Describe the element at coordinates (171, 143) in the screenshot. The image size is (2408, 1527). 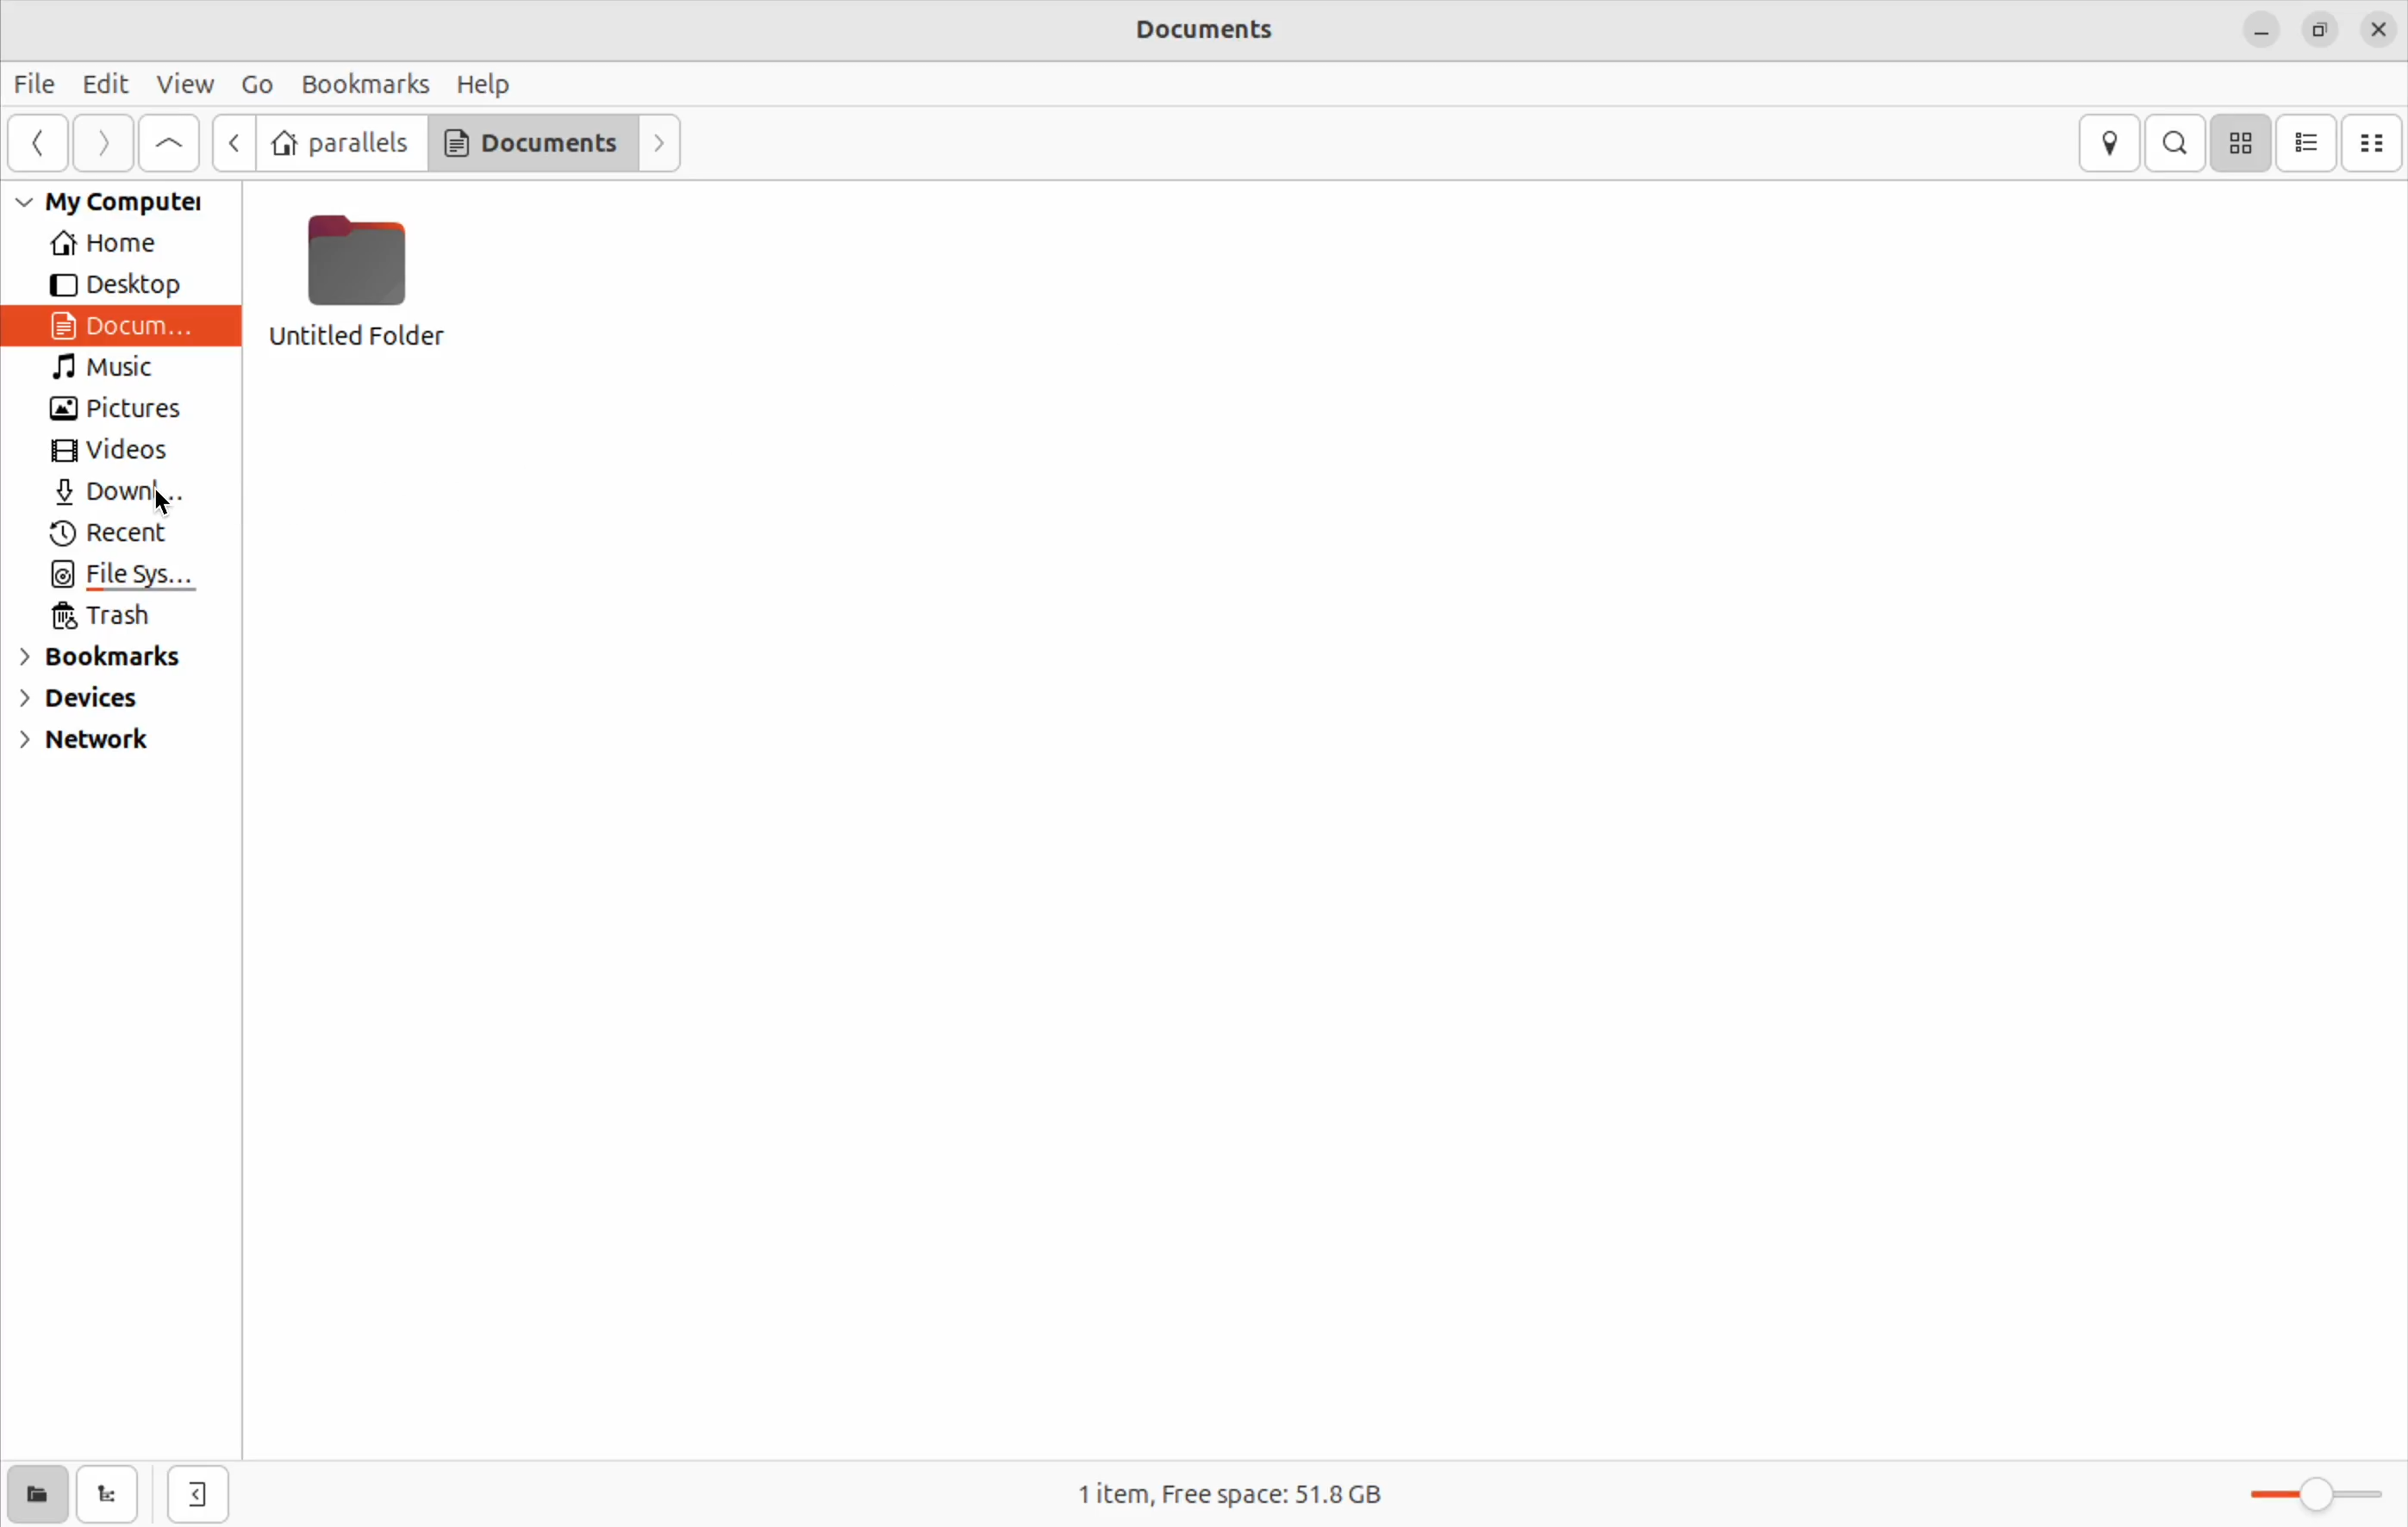
I see `Go up` at that location.